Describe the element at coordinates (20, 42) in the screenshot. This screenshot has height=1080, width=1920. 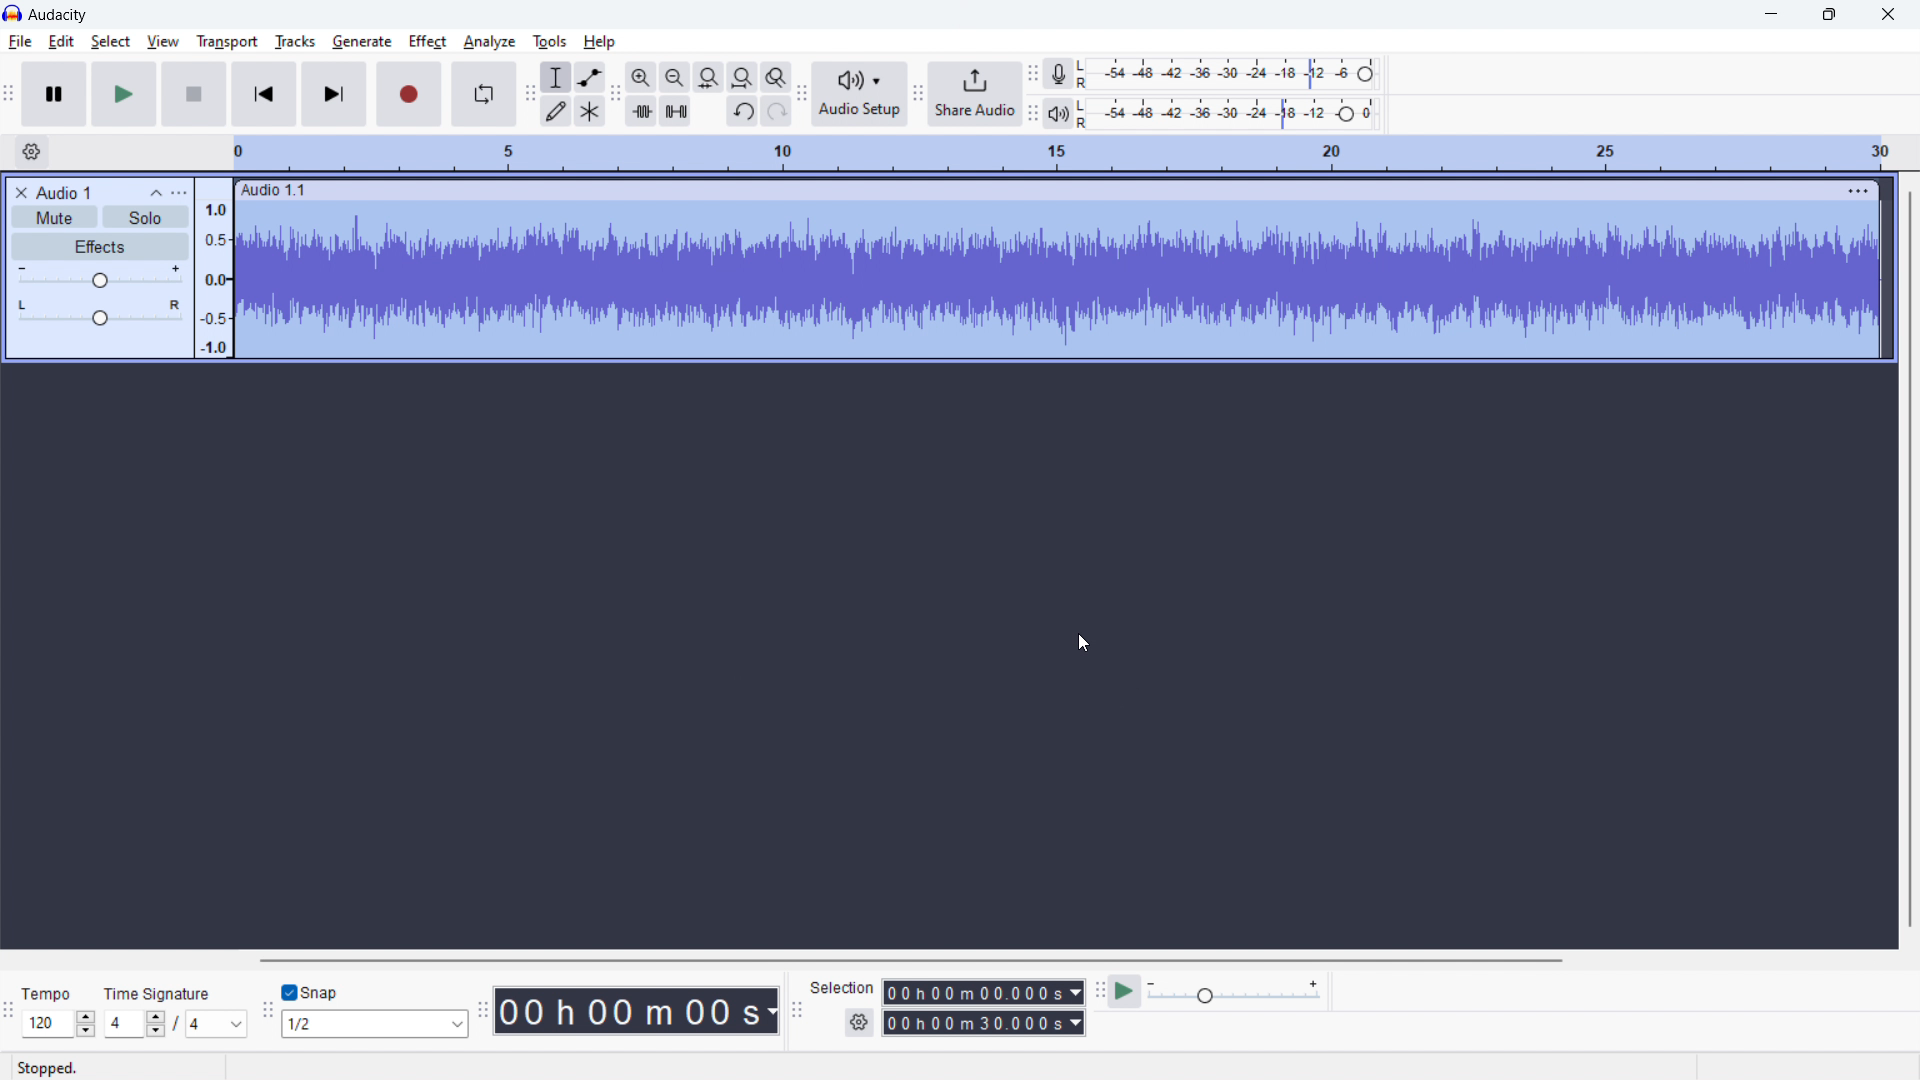
I see `file` at that location.